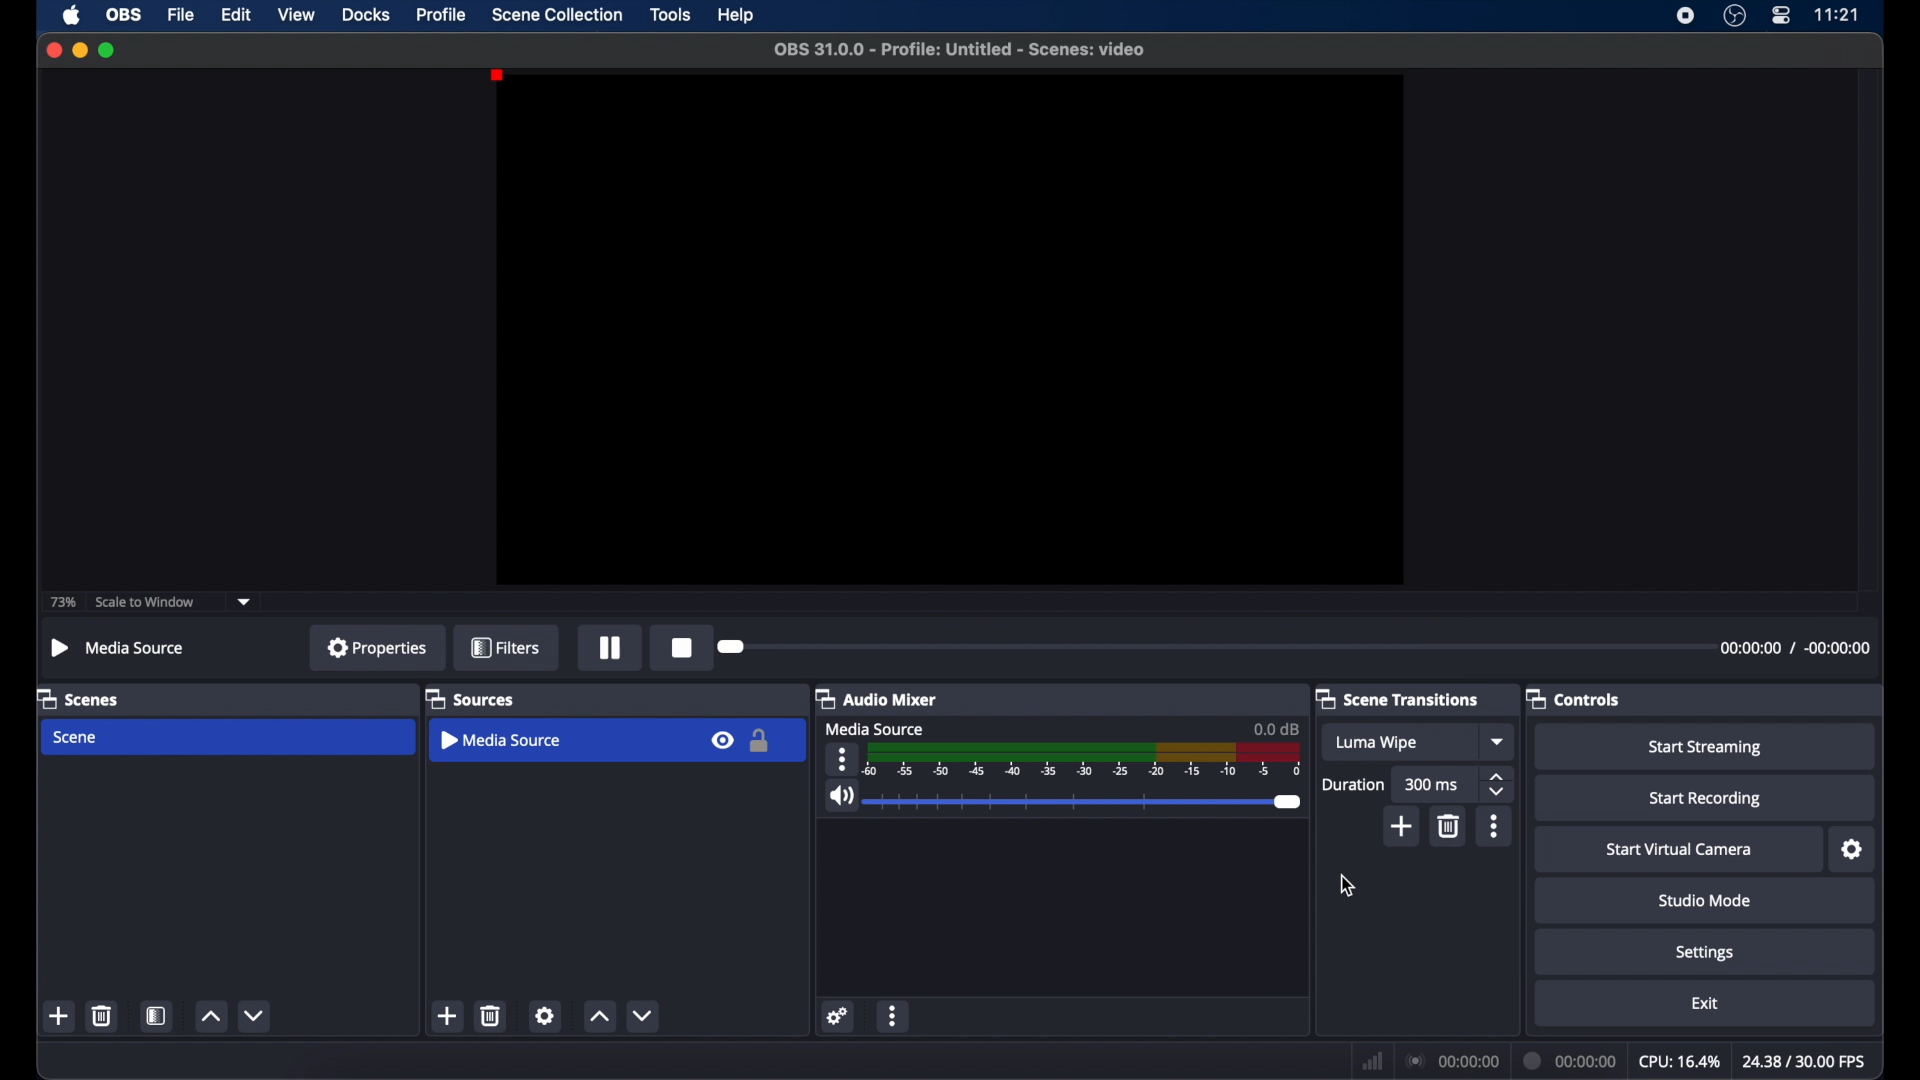 The image size is (1920, 1080). I want to click on scene collection, so click(556, 15).